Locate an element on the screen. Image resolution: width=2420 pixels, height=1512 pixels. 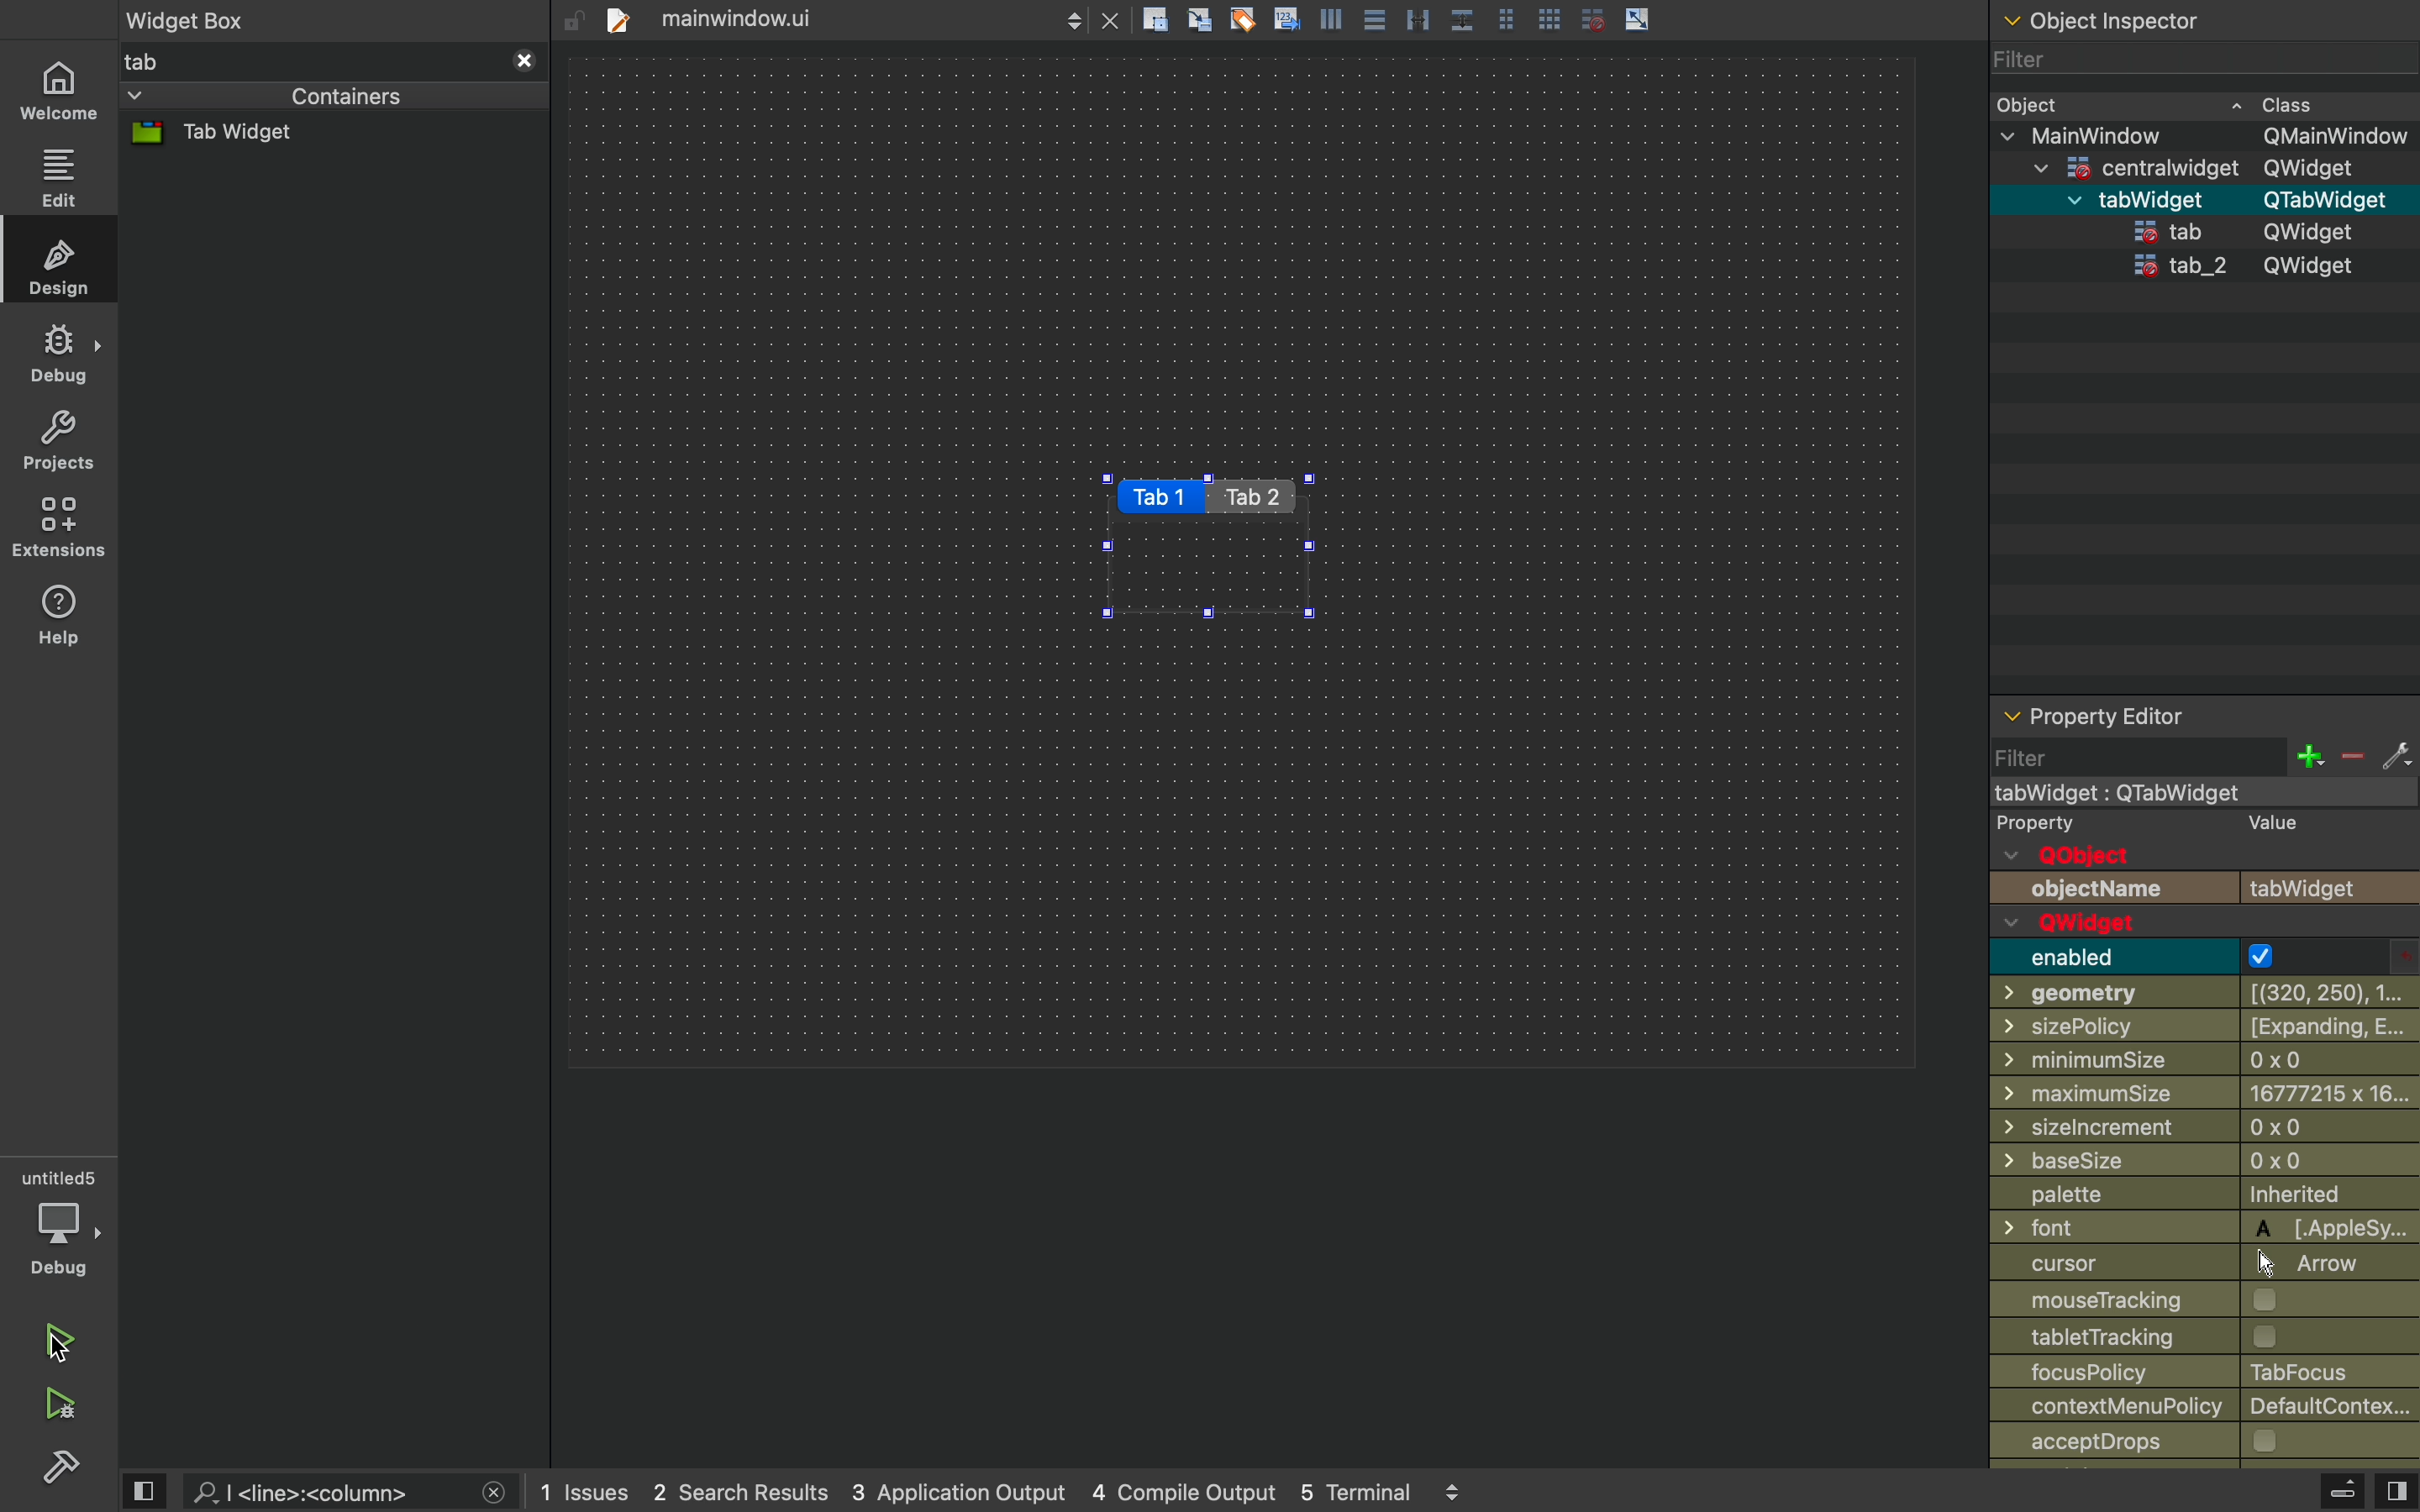
filter is located at coordinates (2040, 759).